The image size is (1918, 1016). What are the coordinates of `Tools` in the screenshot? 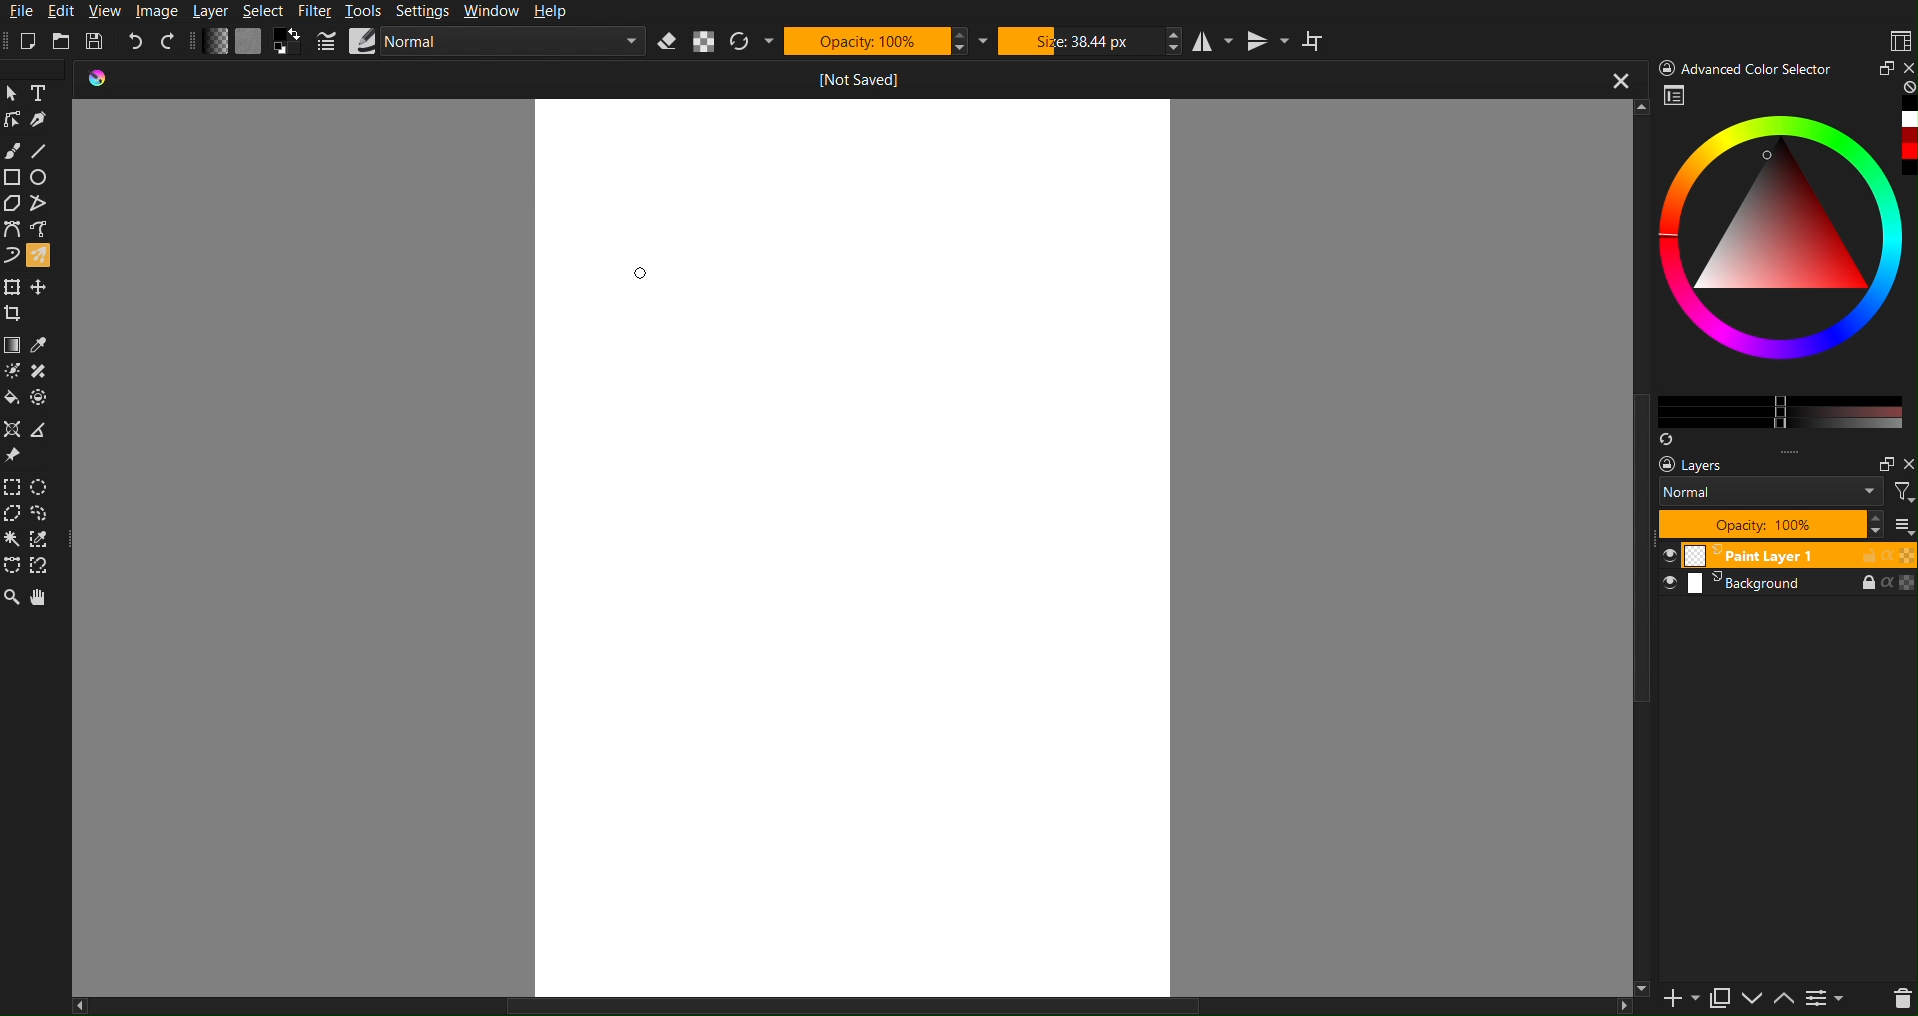 It's located at (368, 12).